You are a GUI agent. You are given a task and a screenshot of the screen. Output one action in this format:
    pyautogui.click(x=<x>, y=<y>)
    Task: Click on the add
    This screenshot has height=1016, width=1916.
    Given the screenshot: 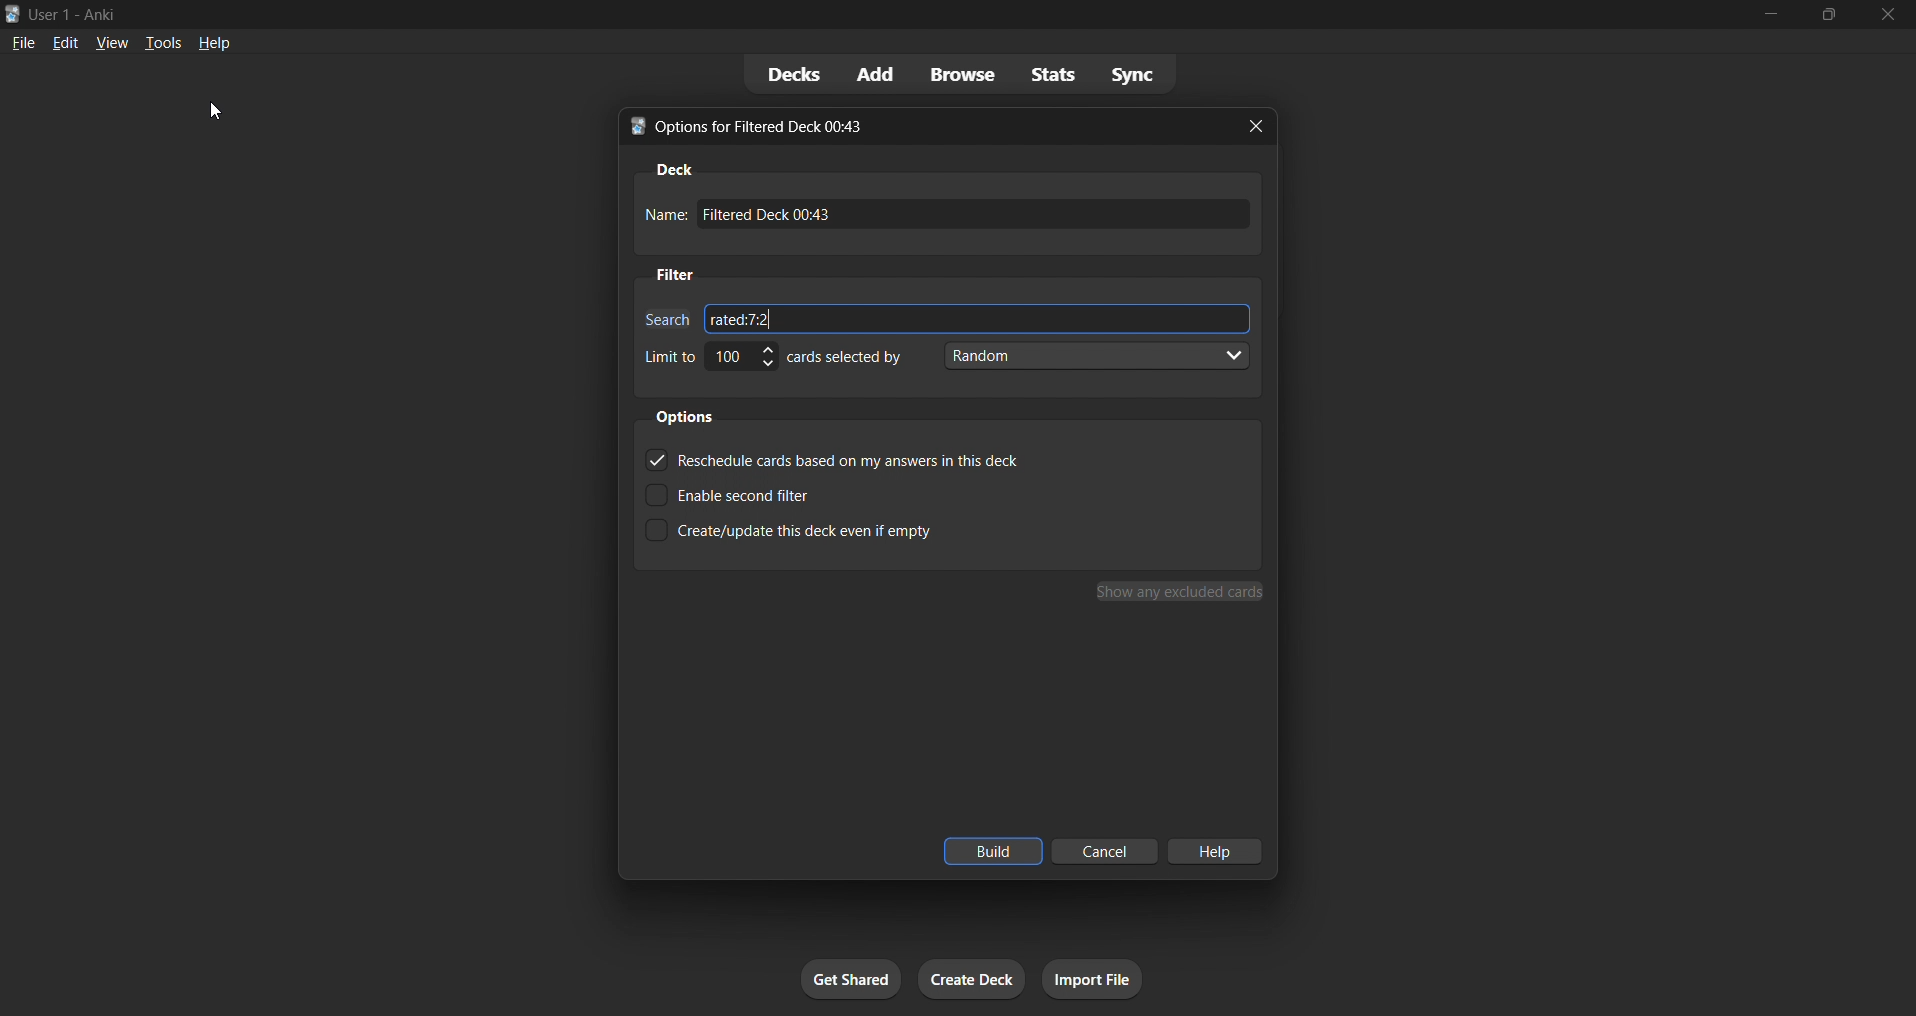 What is the action you would take?
    pyautogui.click(x=871, y=70)
    